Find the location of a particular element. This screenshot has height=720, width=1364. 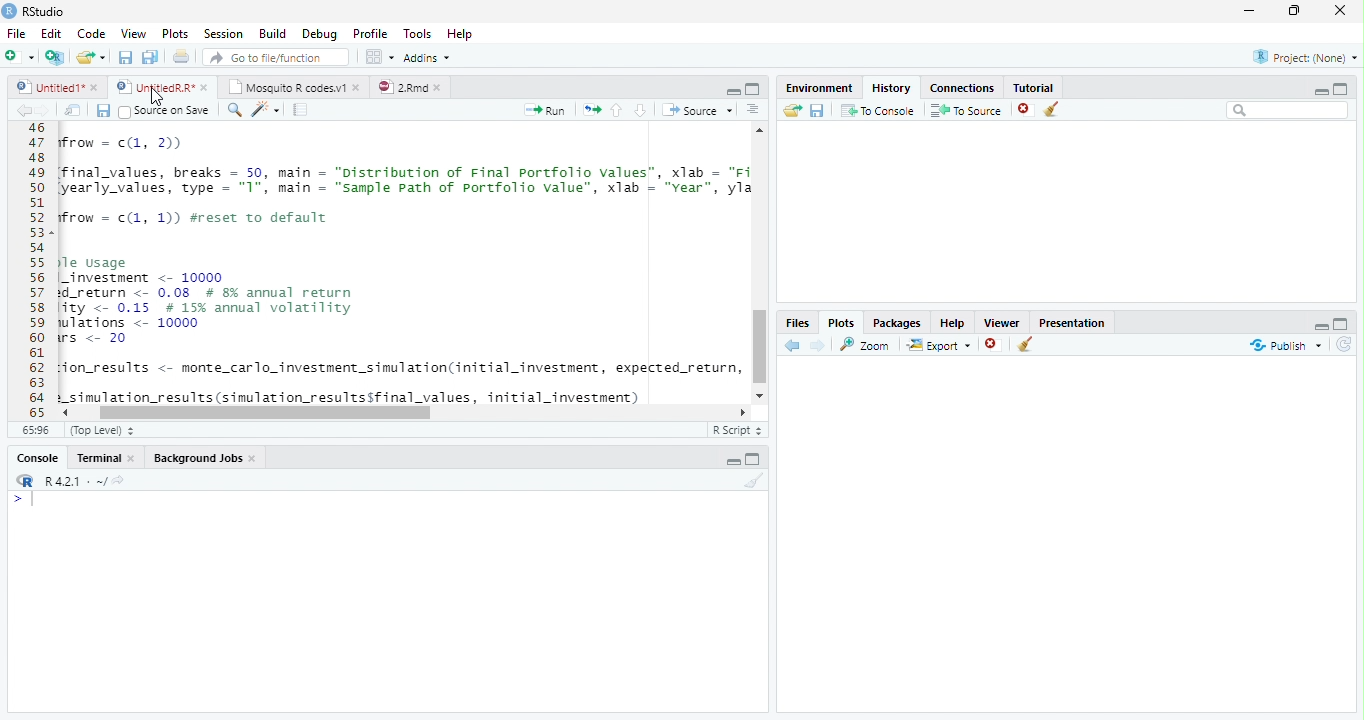

Build is located at coordinates (273, 34).